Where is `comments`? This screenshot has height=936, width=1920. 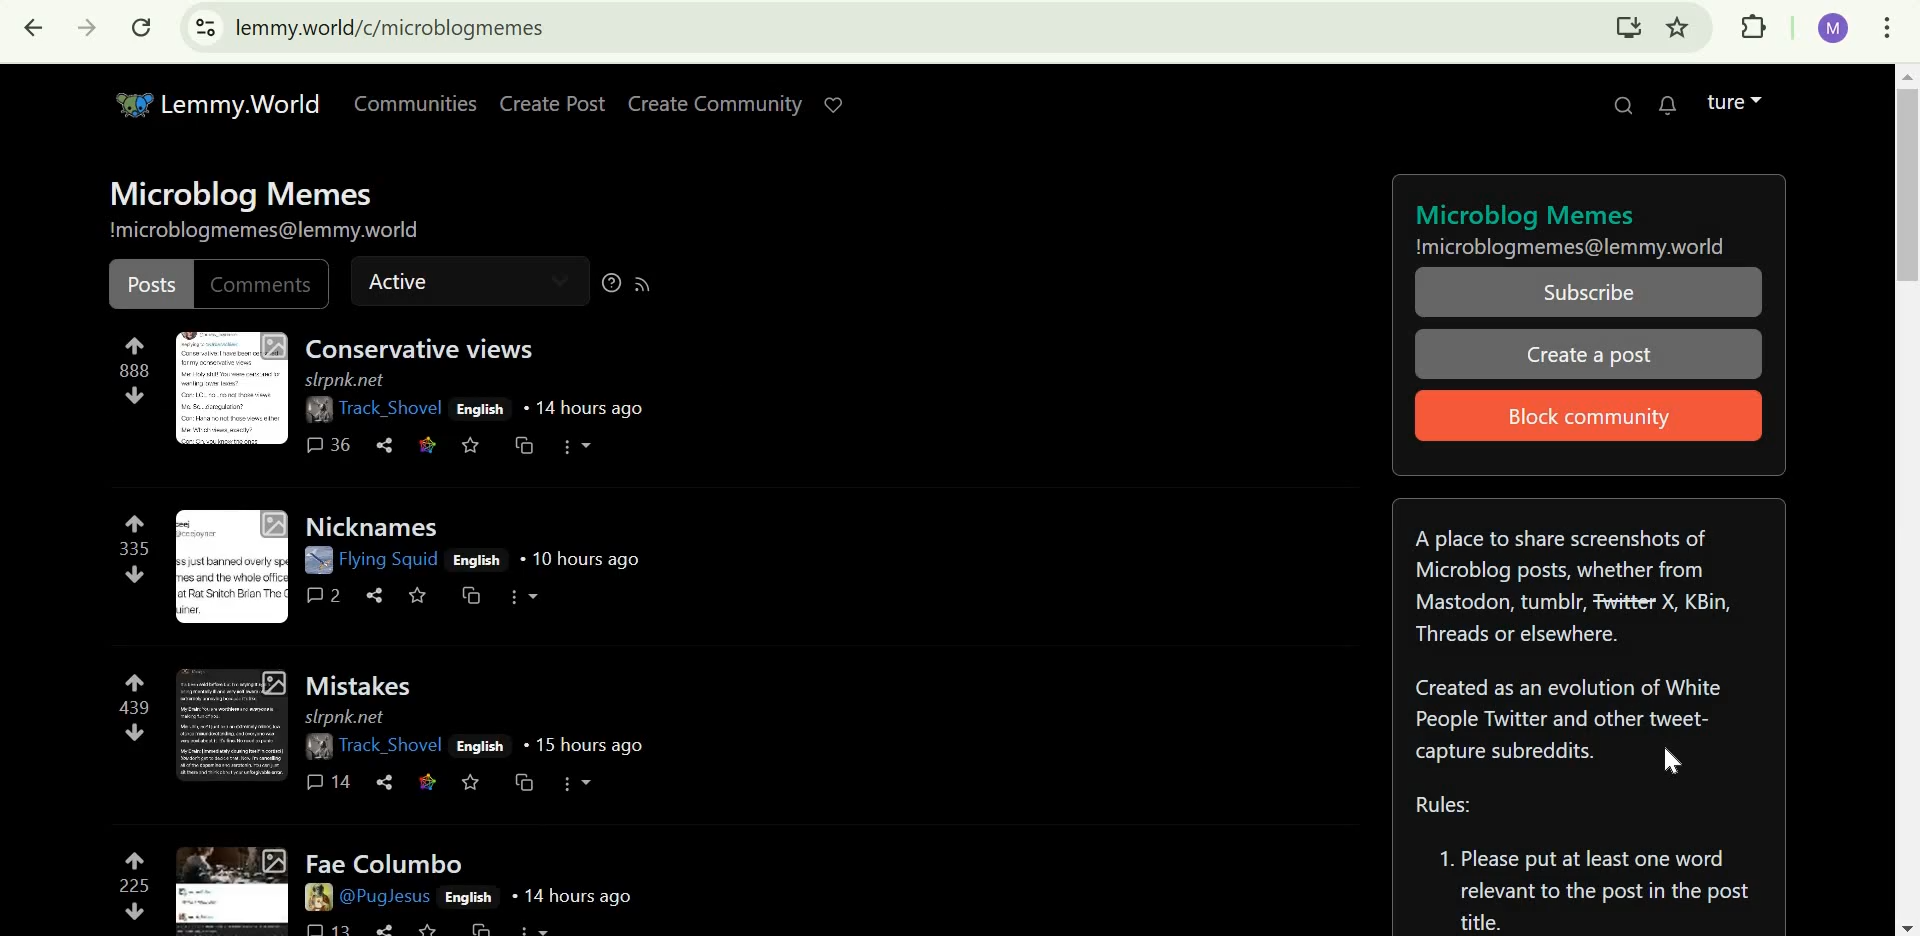 comments is located at coordinates (329, 927).